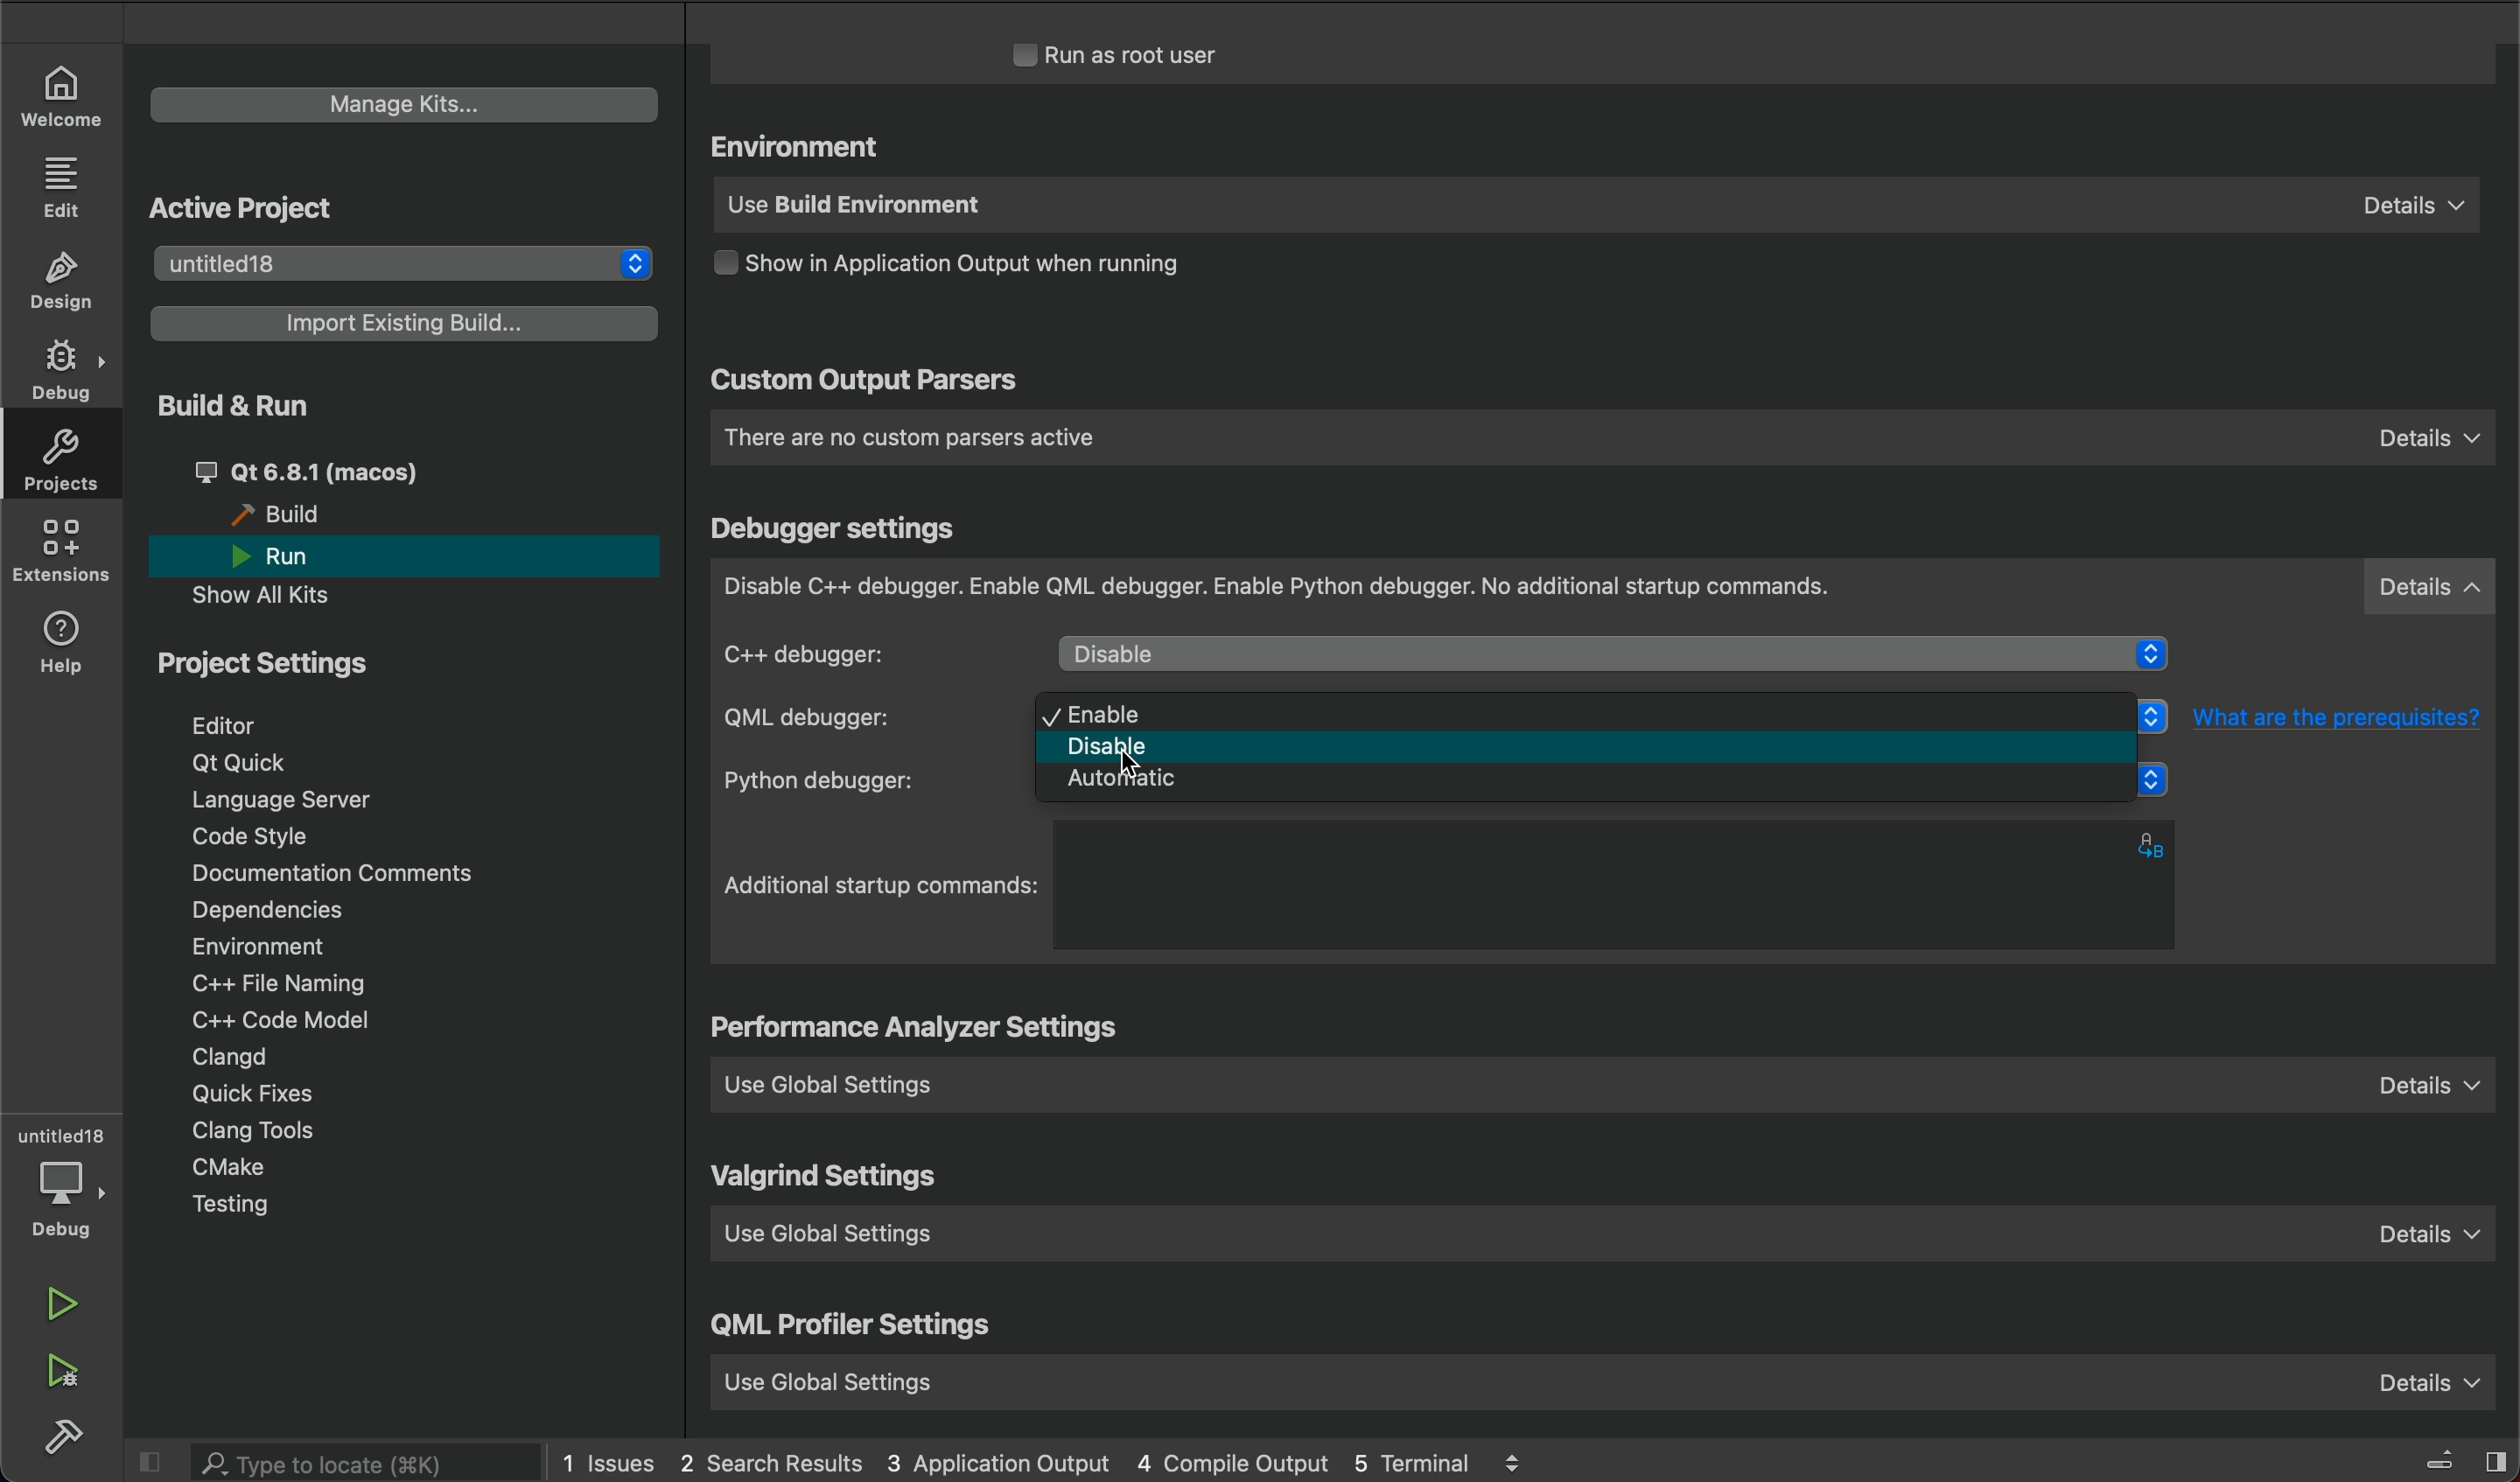  I want to click on untitled, so click(397, 260).